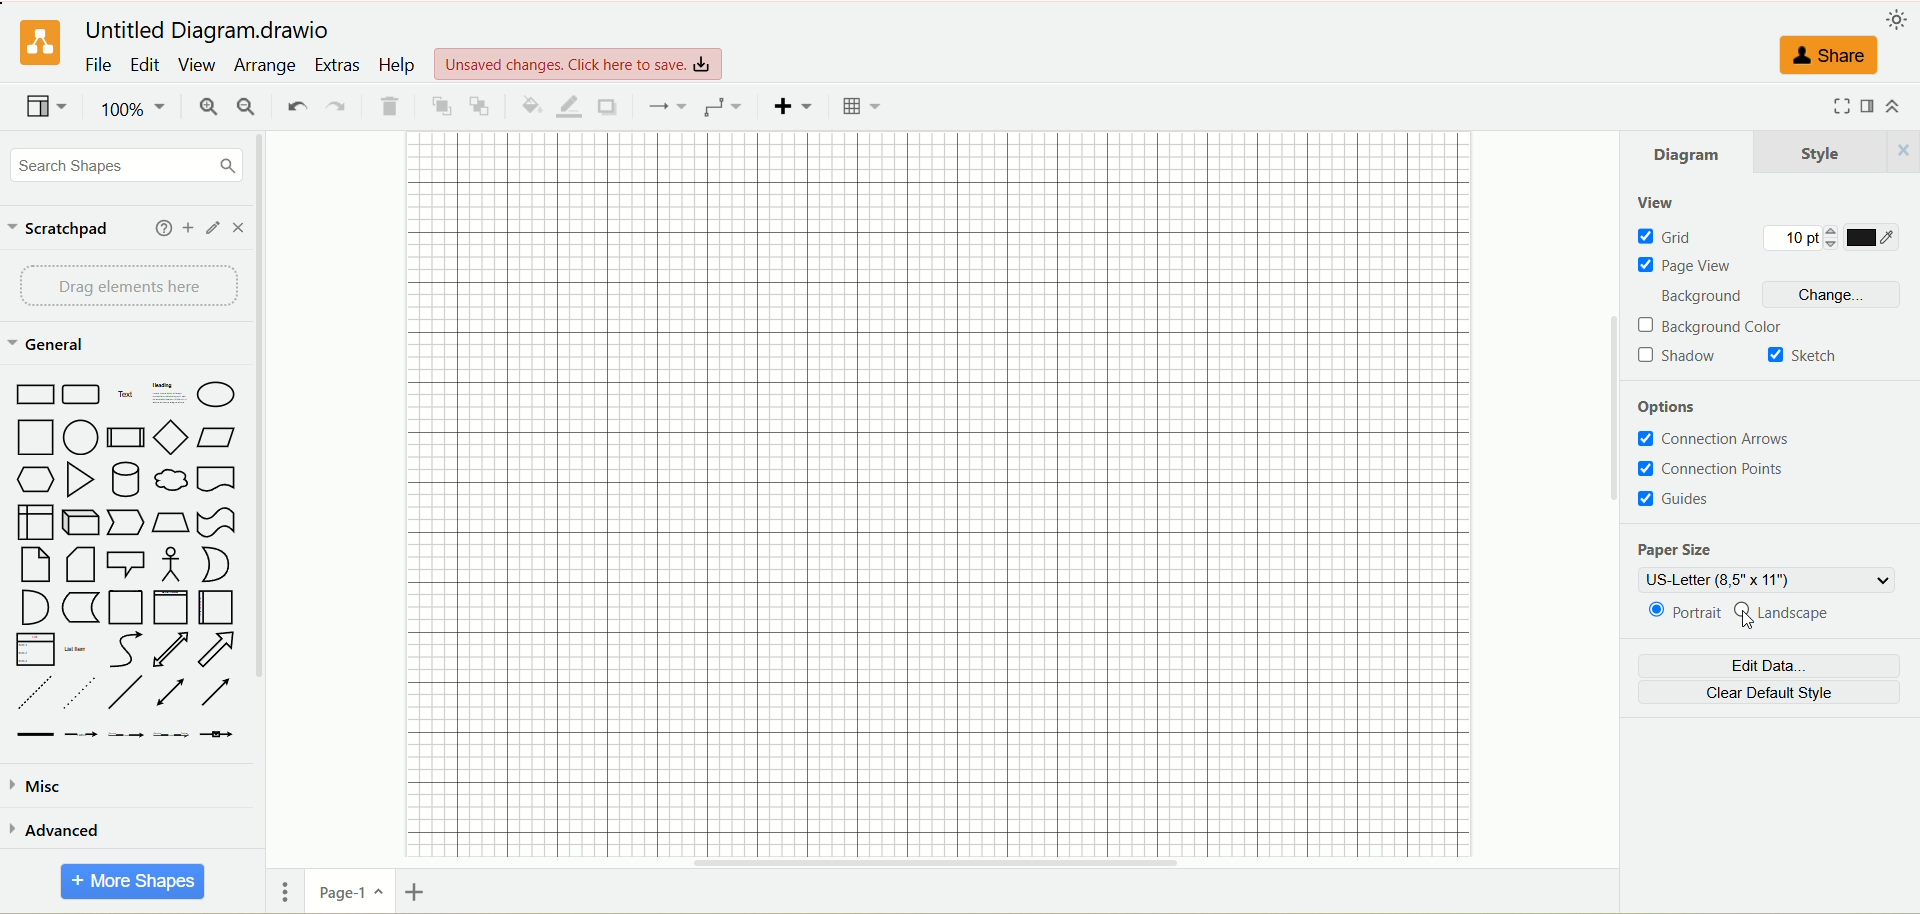 The image size is (1920, 914). What do you see at coordinates (397, 66) in the screenshot?
I see `help` at bounding box center [397, 66].